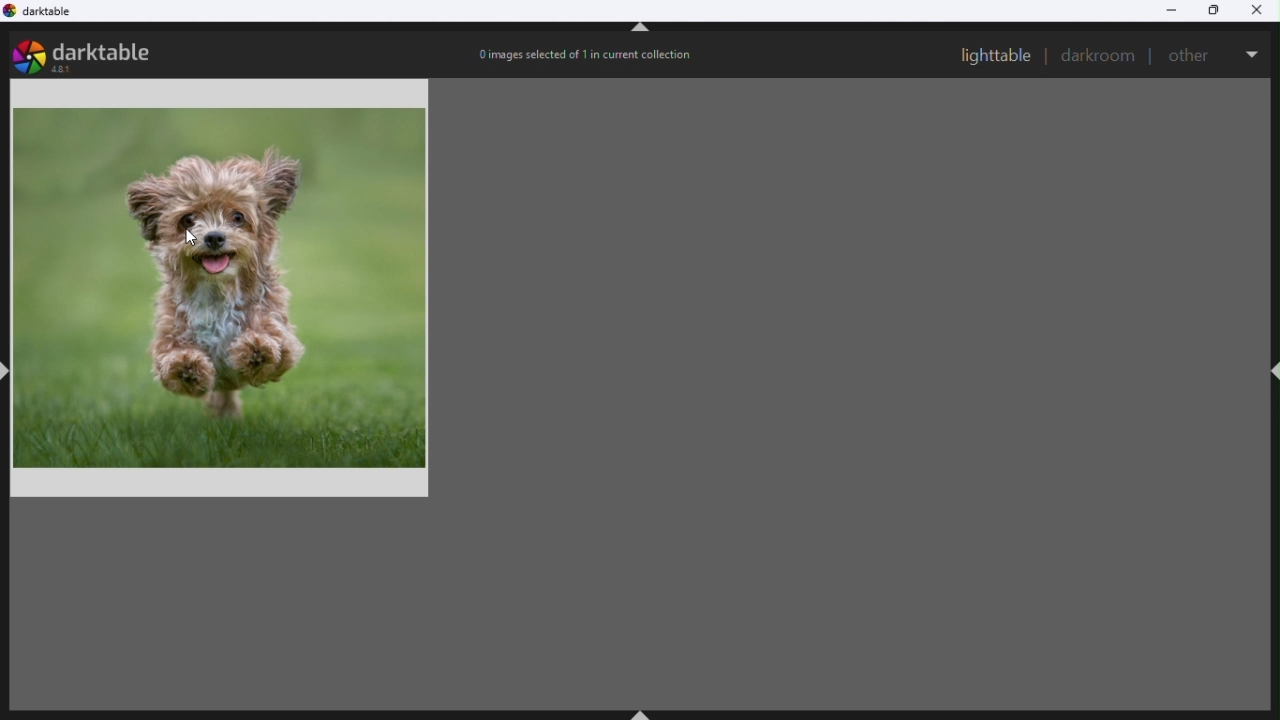 The image size is (1280, 720). Describe the element at coordinates (1172, 10) in the screenshot. I see `Minimise` at that location.